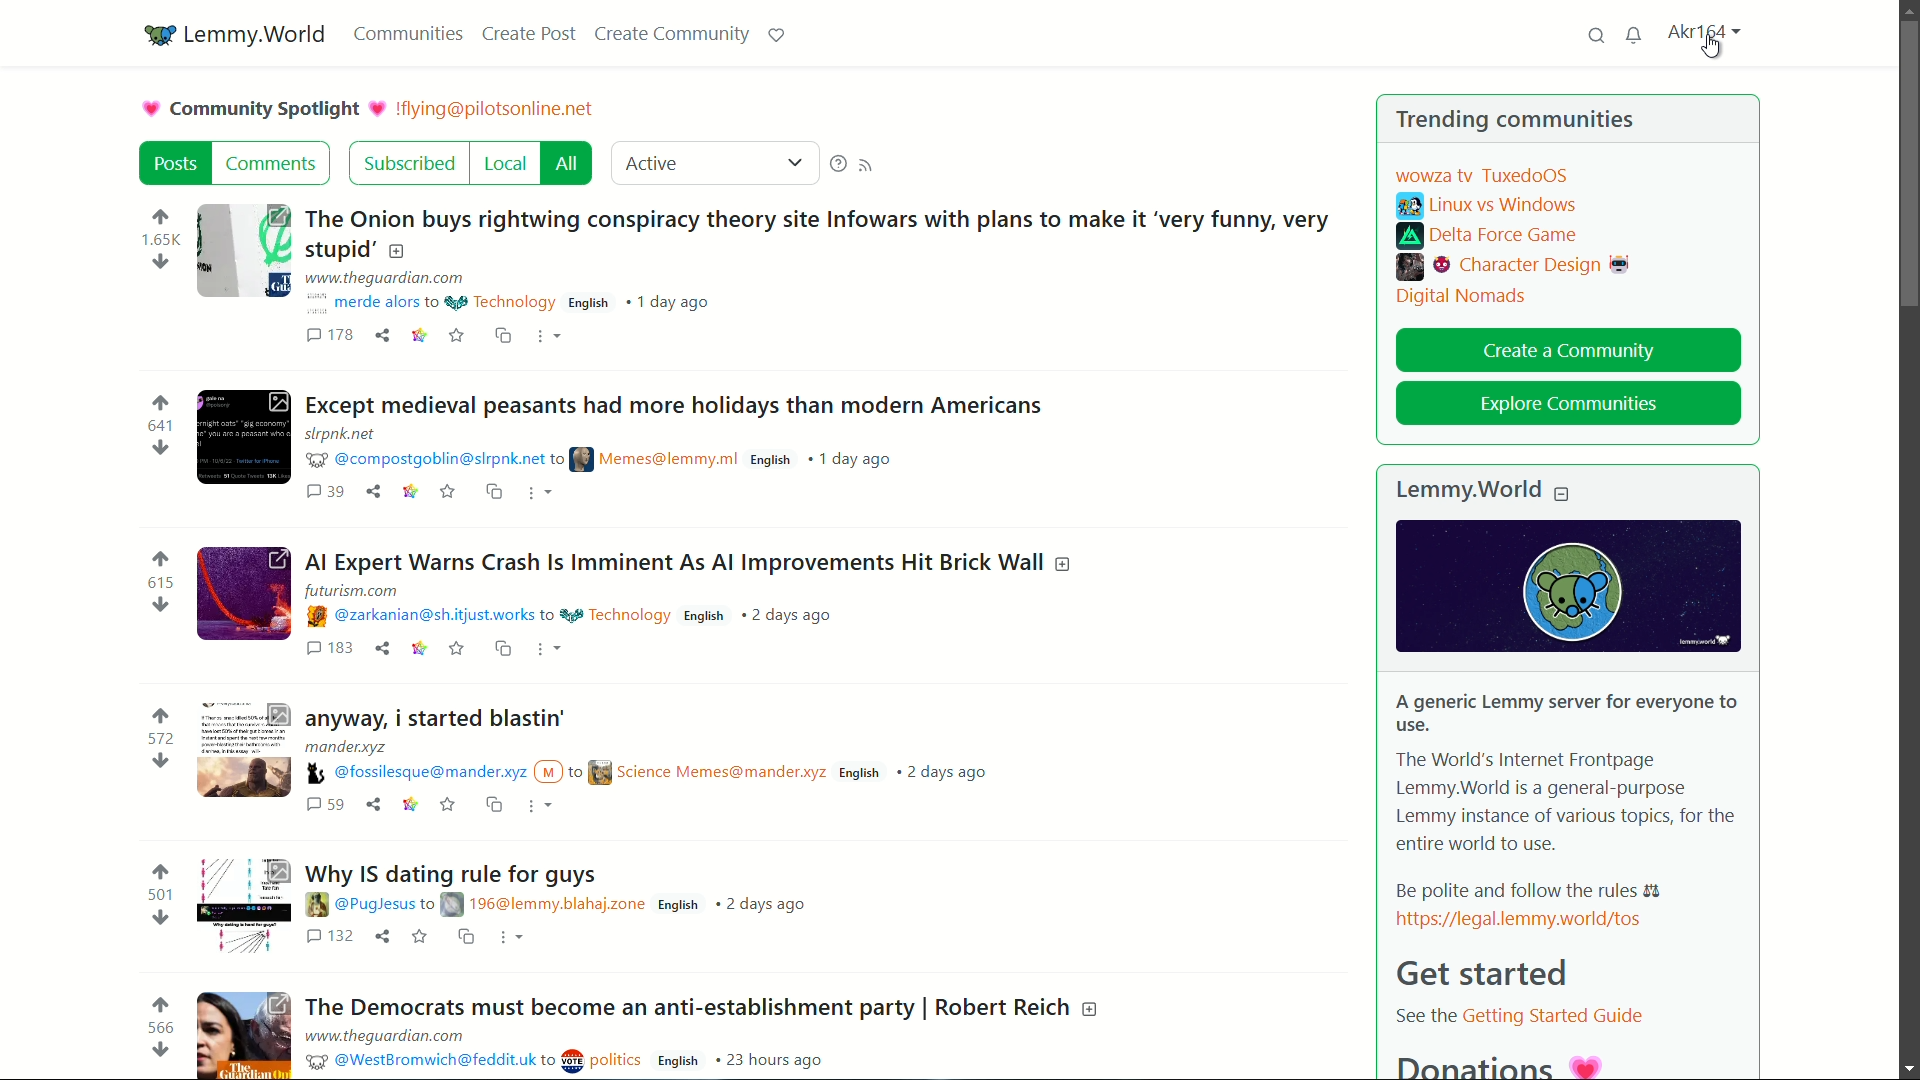  What do you see at coordinates (1477, 972) in the screenshot?
I see `get started` at bounding box center [1477, 972].